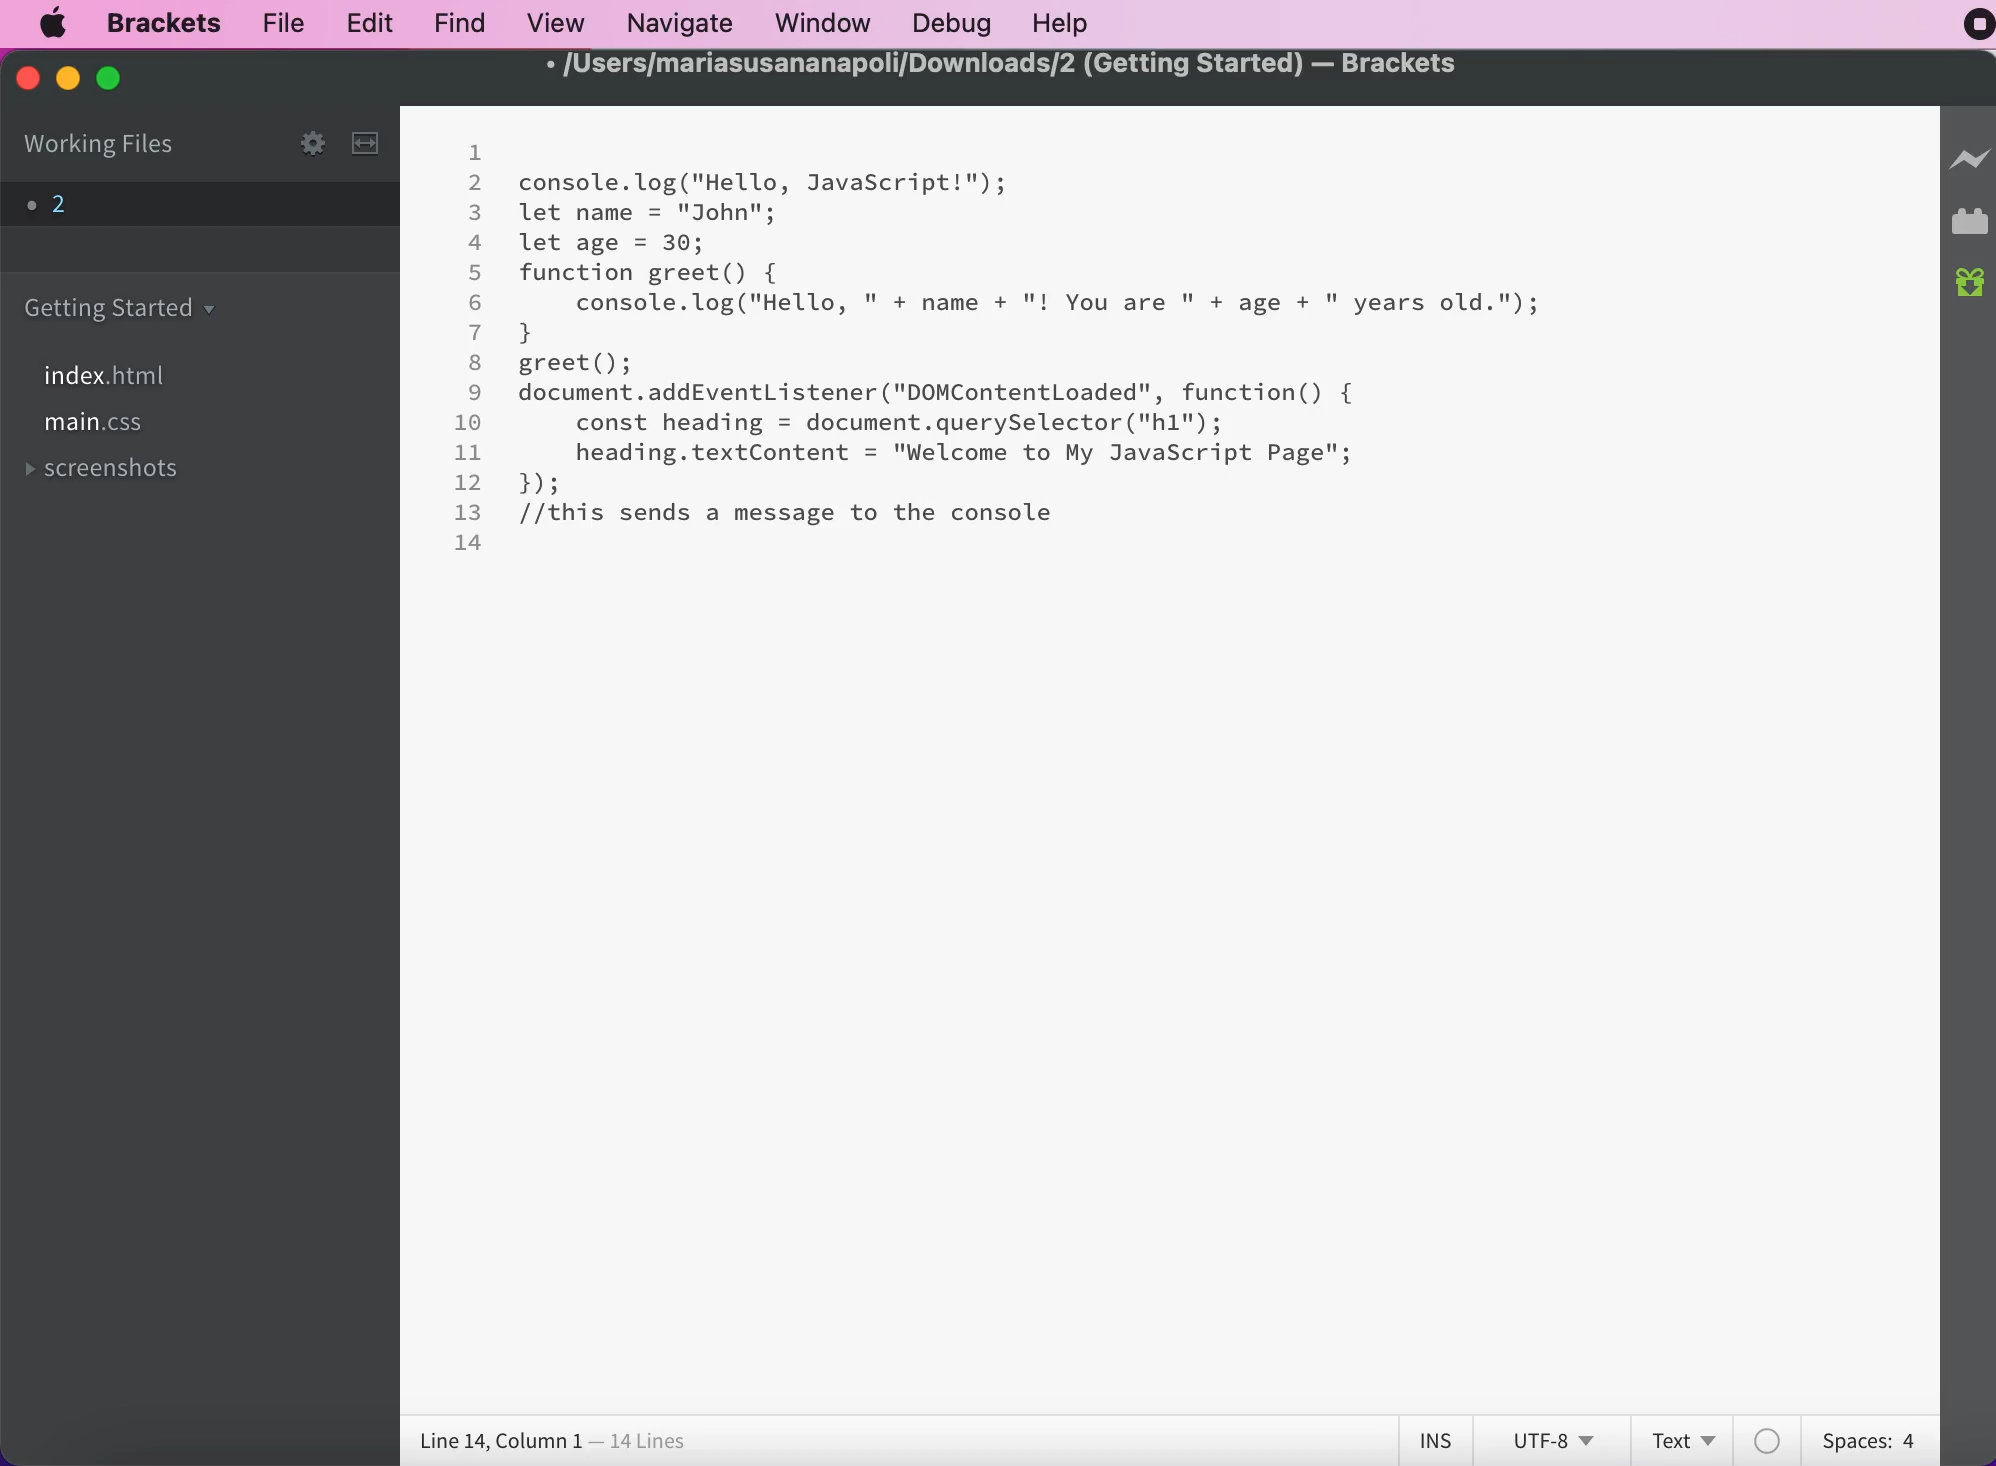  Describe the element at coordinates (476, 331) in the screenshot. I see `7` at that location.